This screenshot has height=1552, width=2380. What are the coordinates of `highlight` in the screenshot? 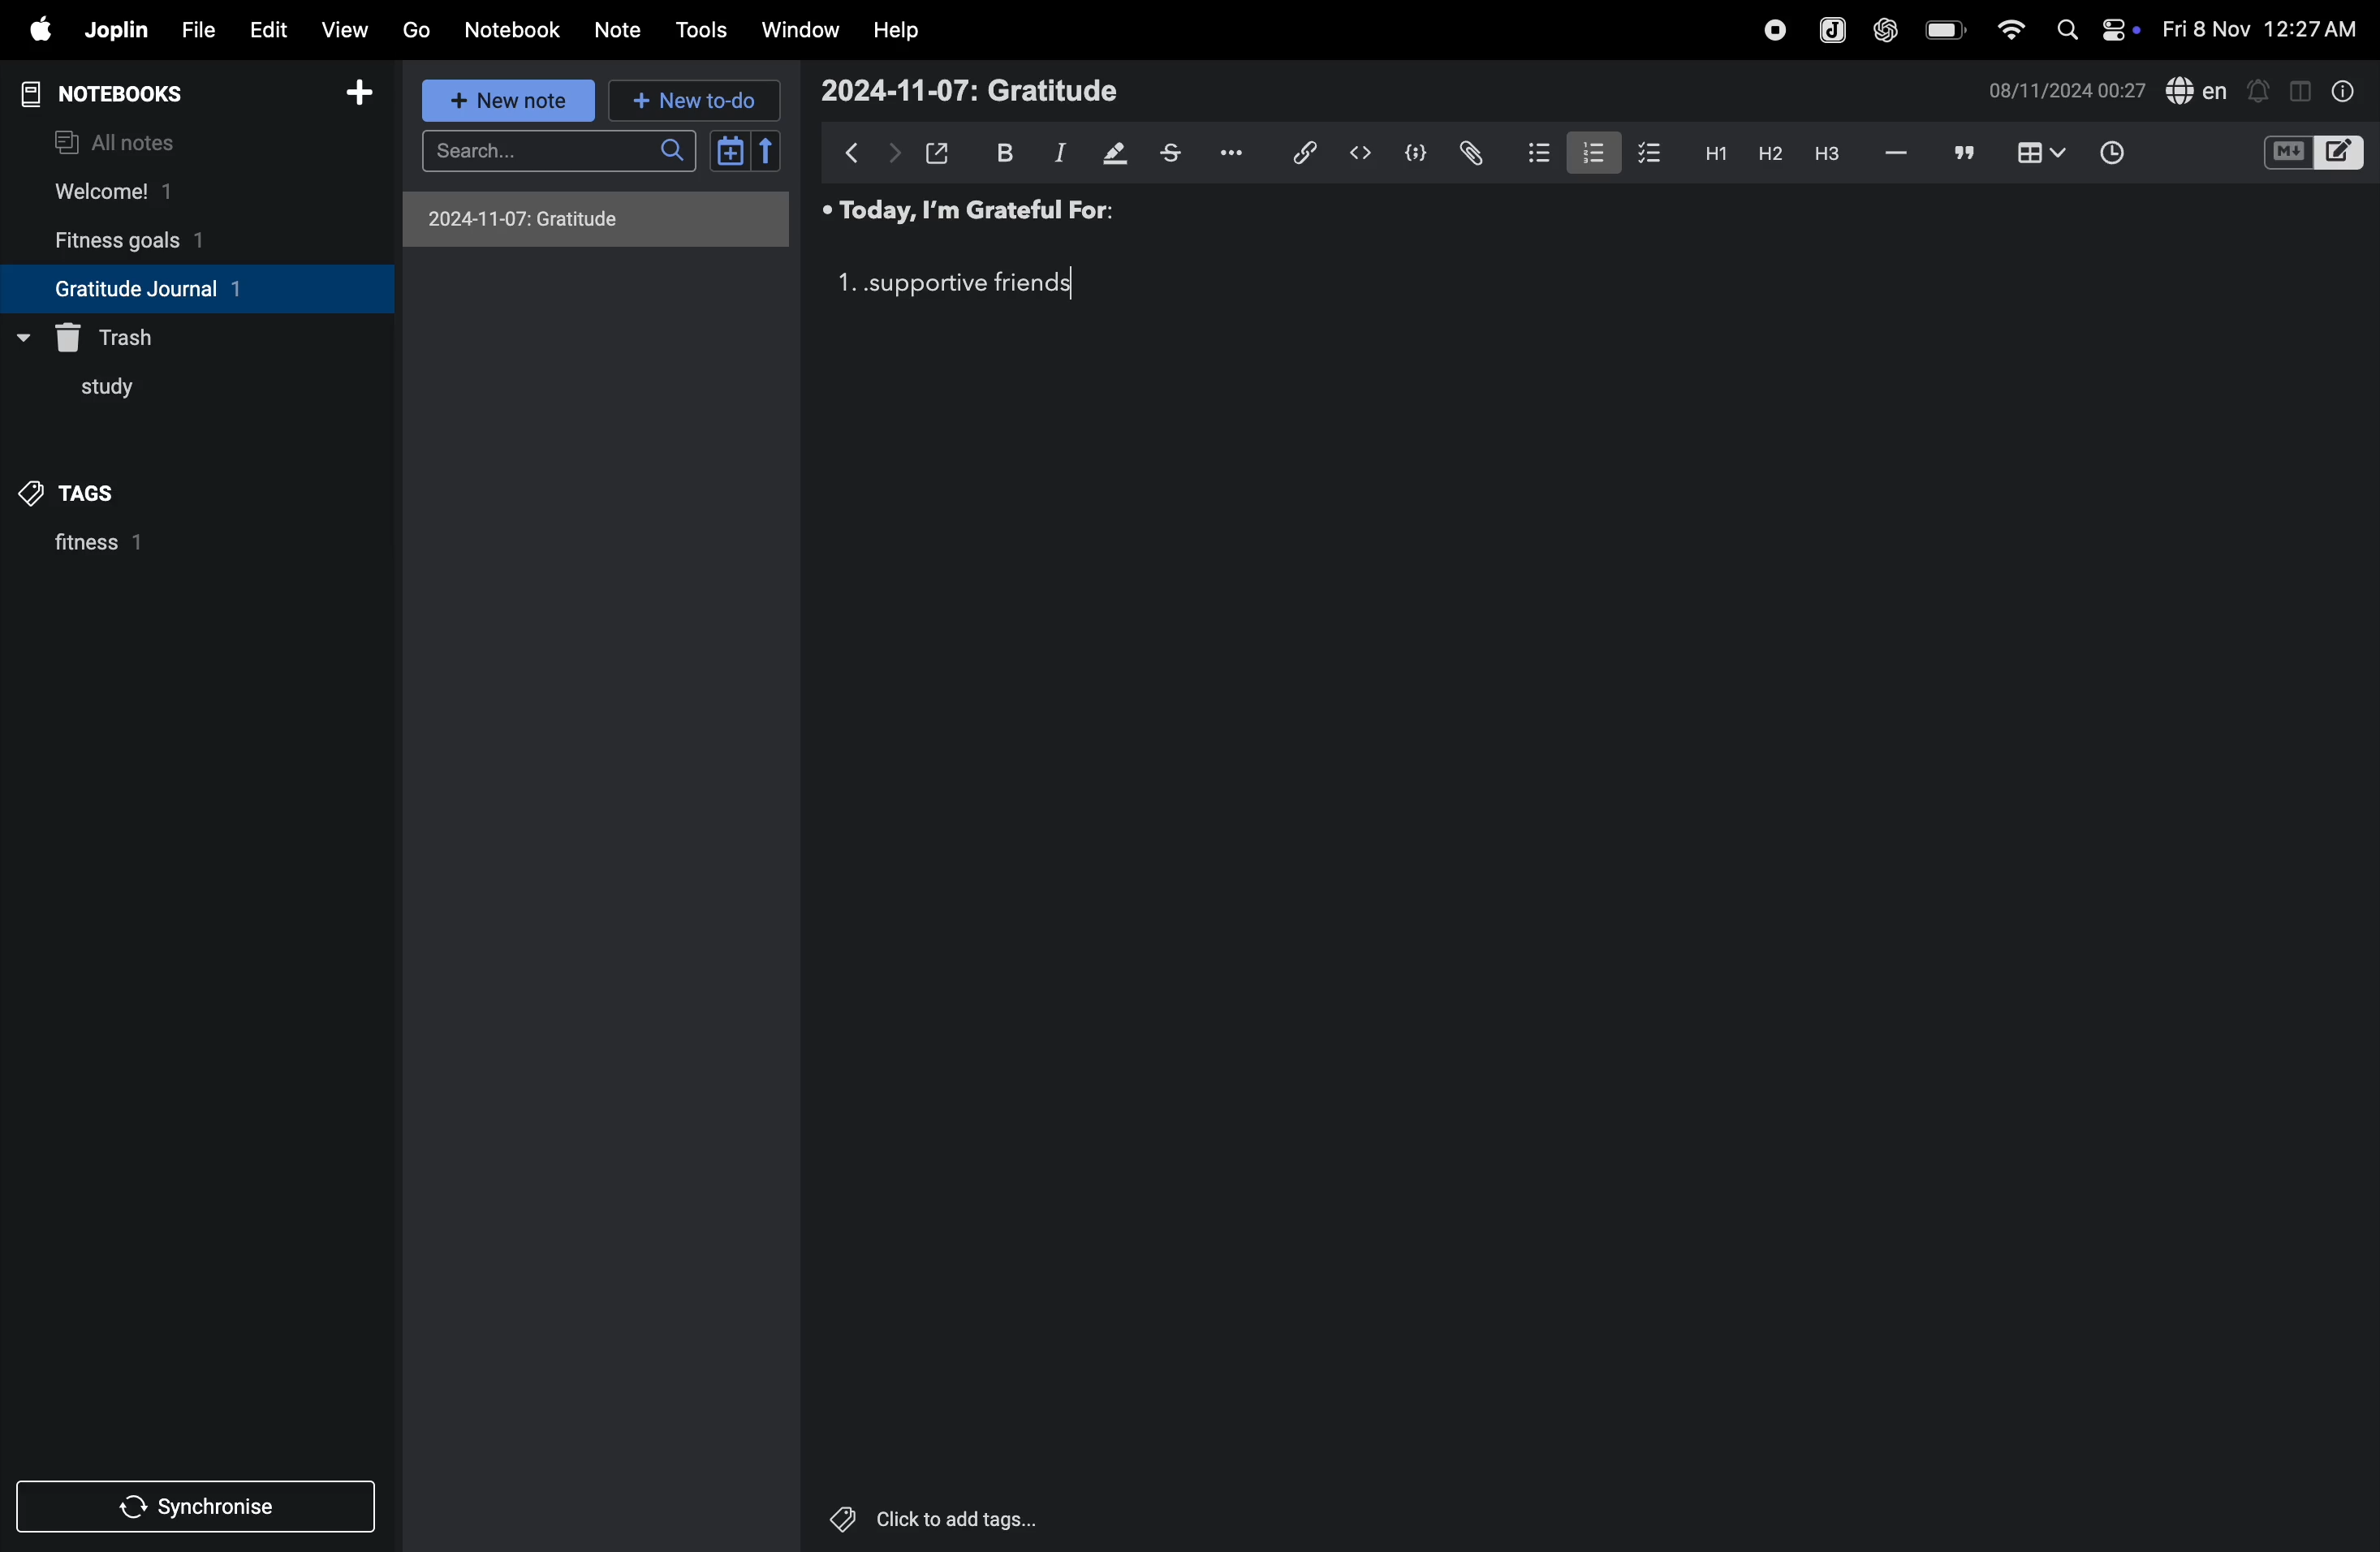 It's located at (1115, 152).